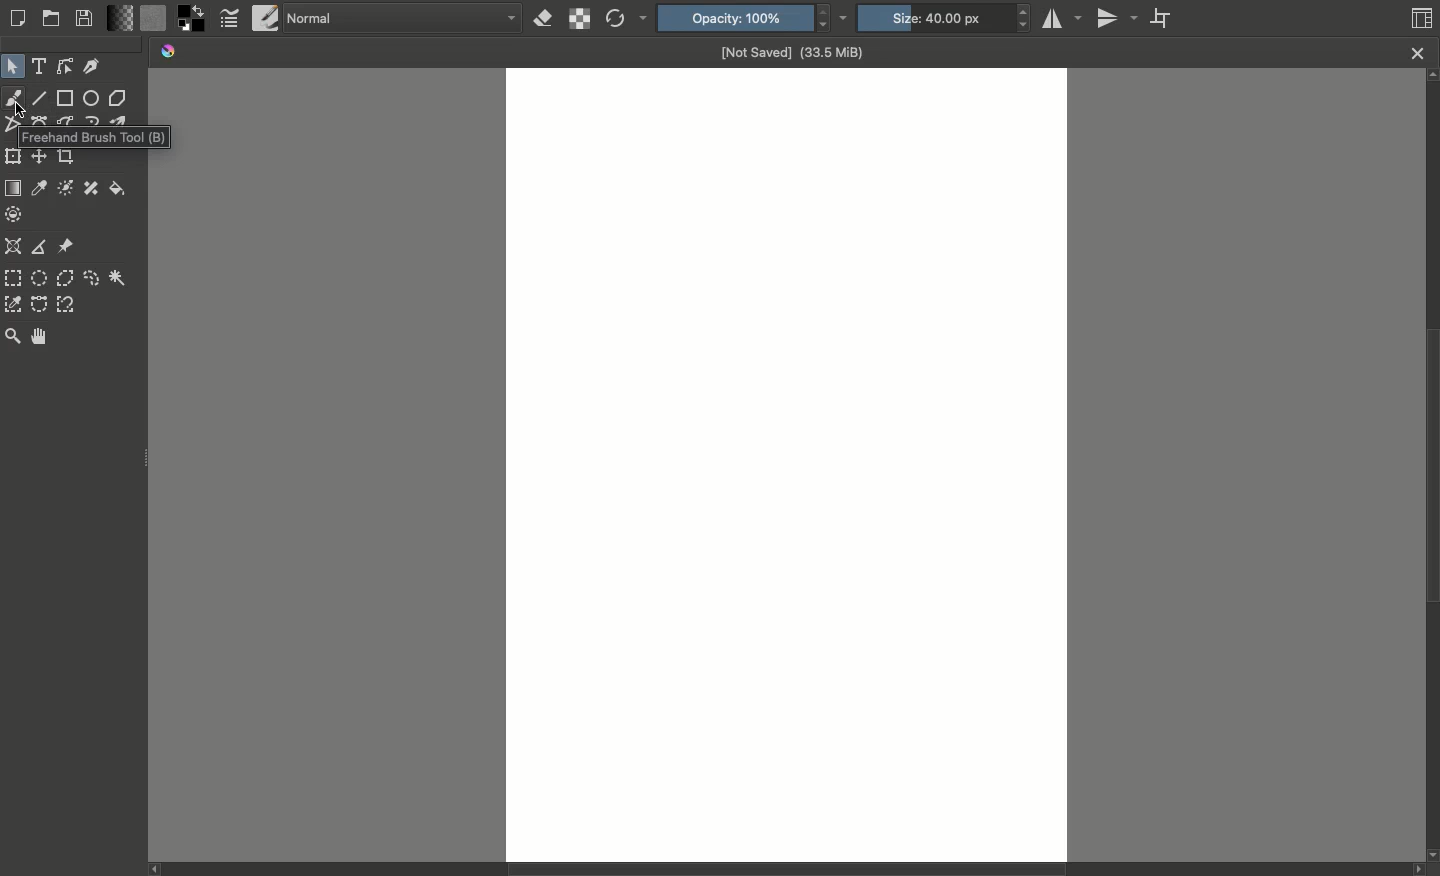 The height and width of the screenshot is (876, 1440). Describe the element at coordinates (66, 98) in the screenshot. I see `Rectangle` at that location.